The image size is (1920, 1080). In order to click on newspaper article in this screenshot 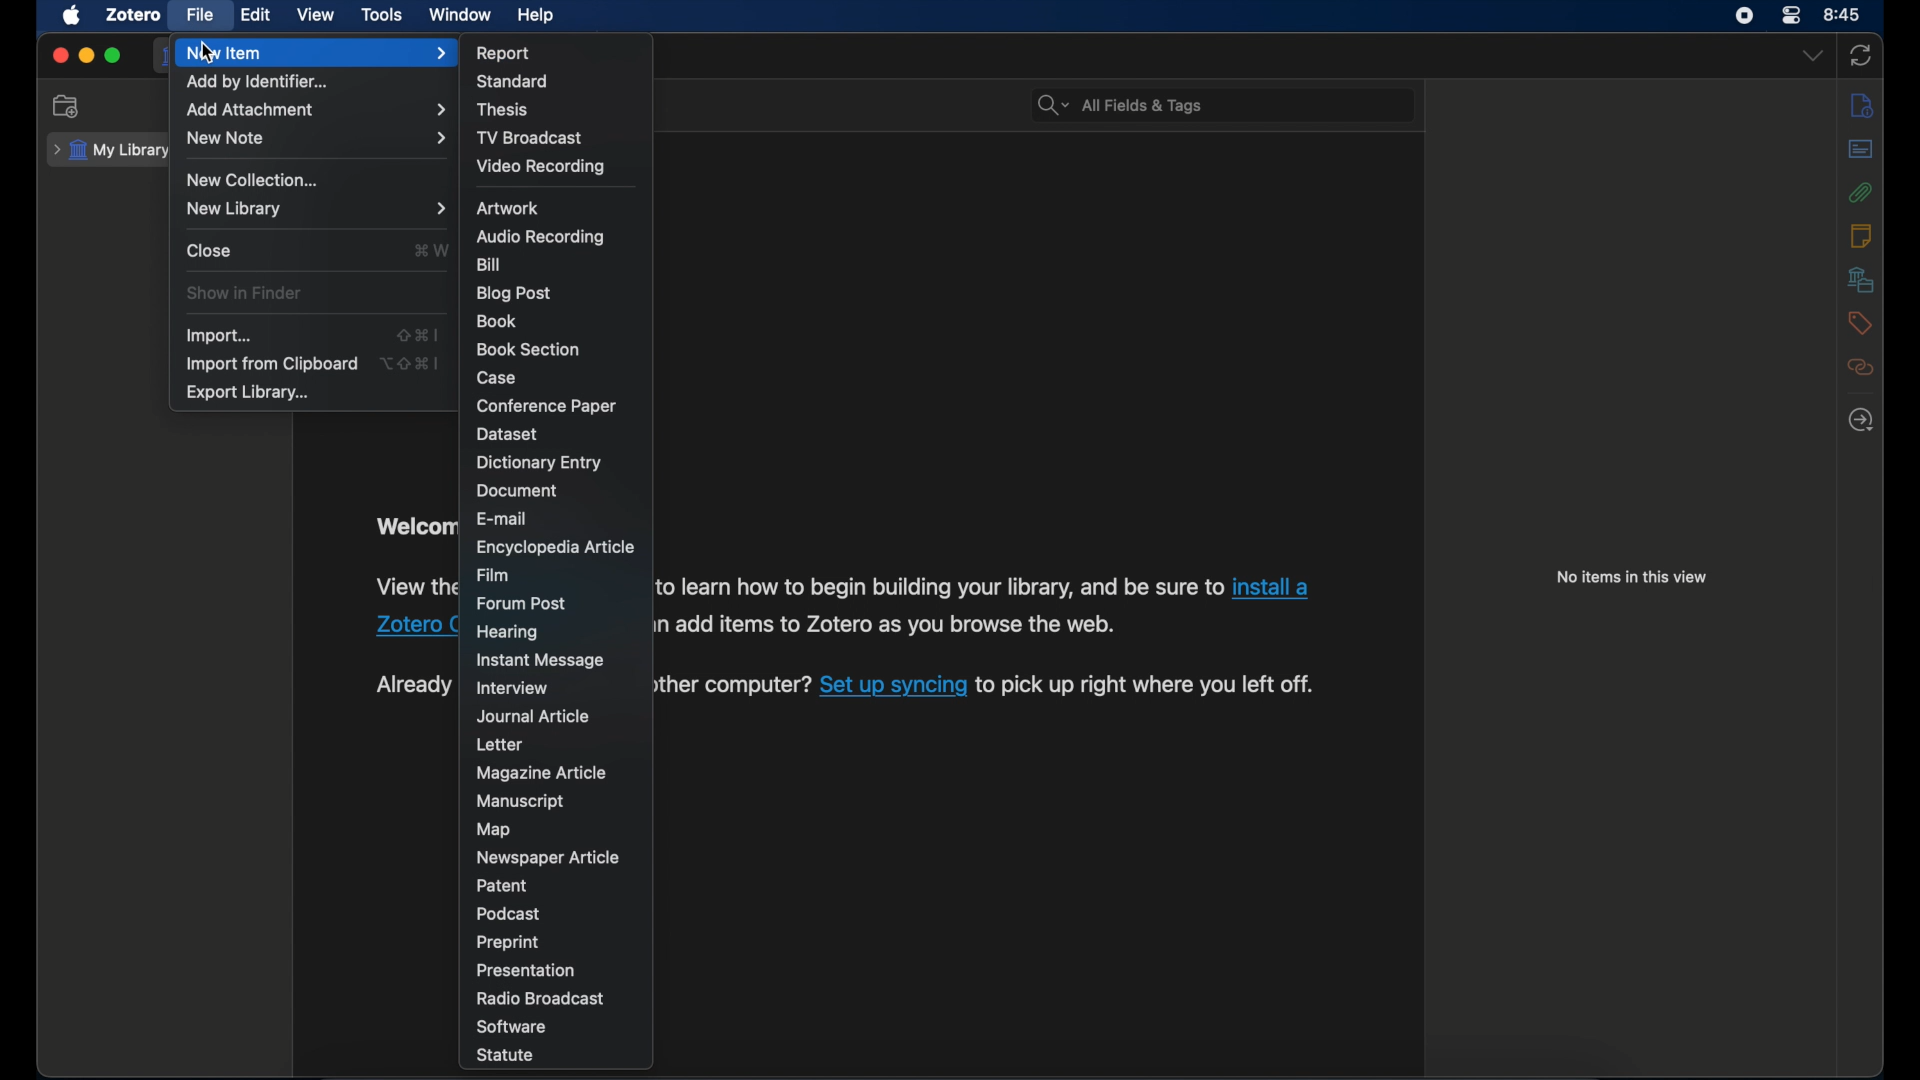, I will do `click(547, 856)`.